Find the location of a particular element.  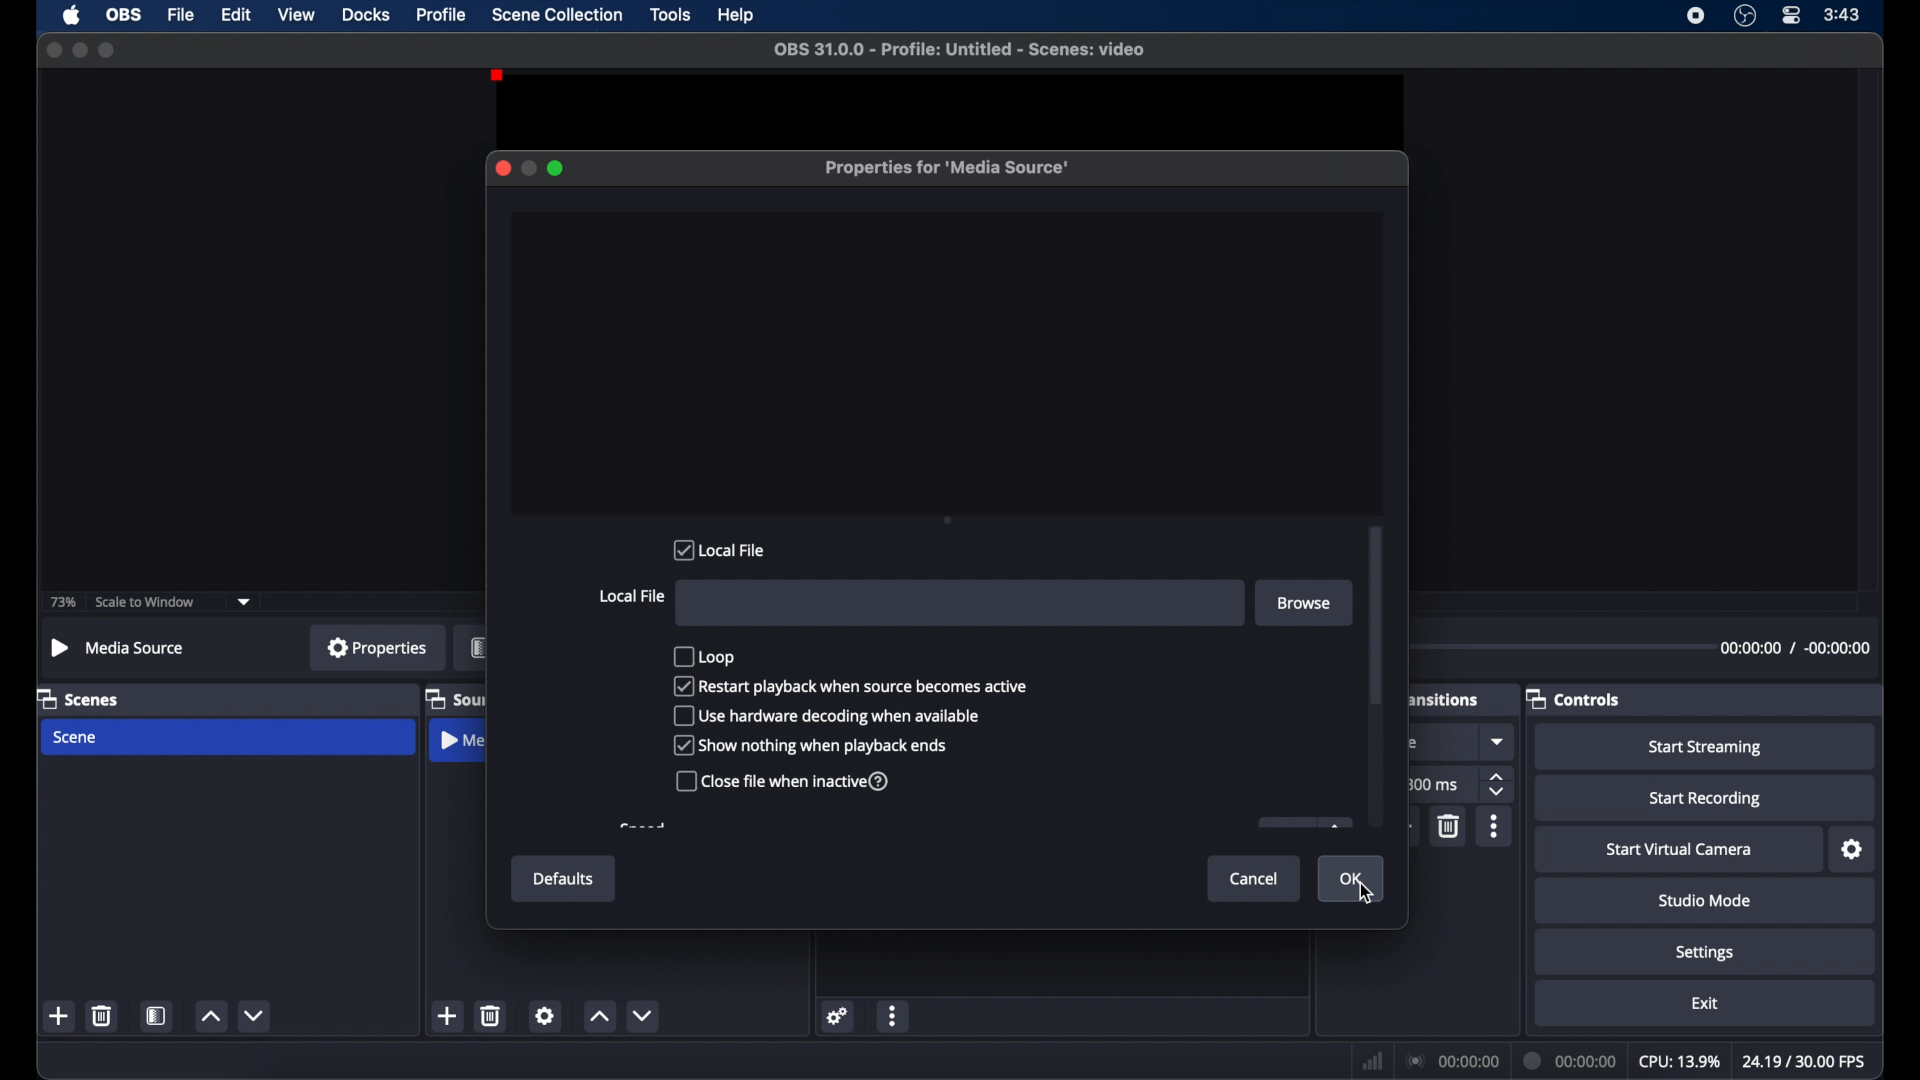

00:00:00 is located at coordinates (1454, 1062).